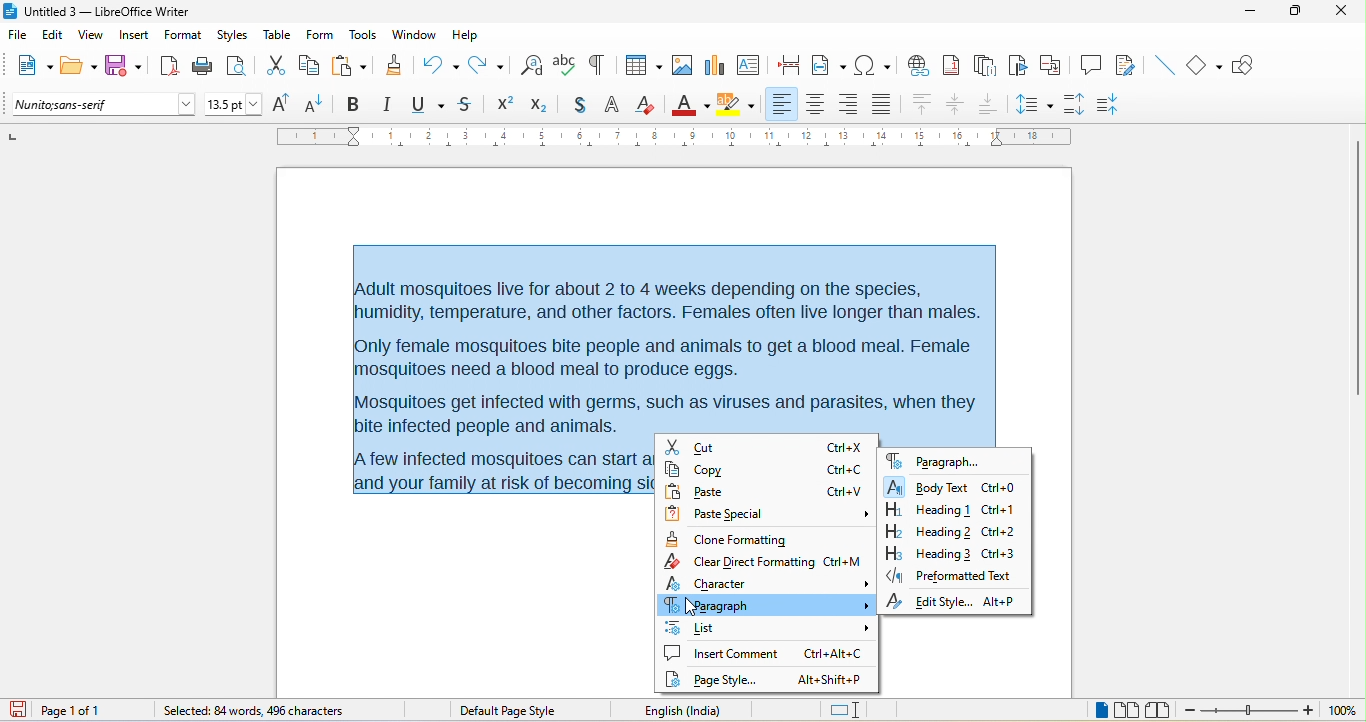 This screenshot has height=722, width=1366. Describe the element at coordinates (1342, 711) in the screenshot. I see `100%` at that location.